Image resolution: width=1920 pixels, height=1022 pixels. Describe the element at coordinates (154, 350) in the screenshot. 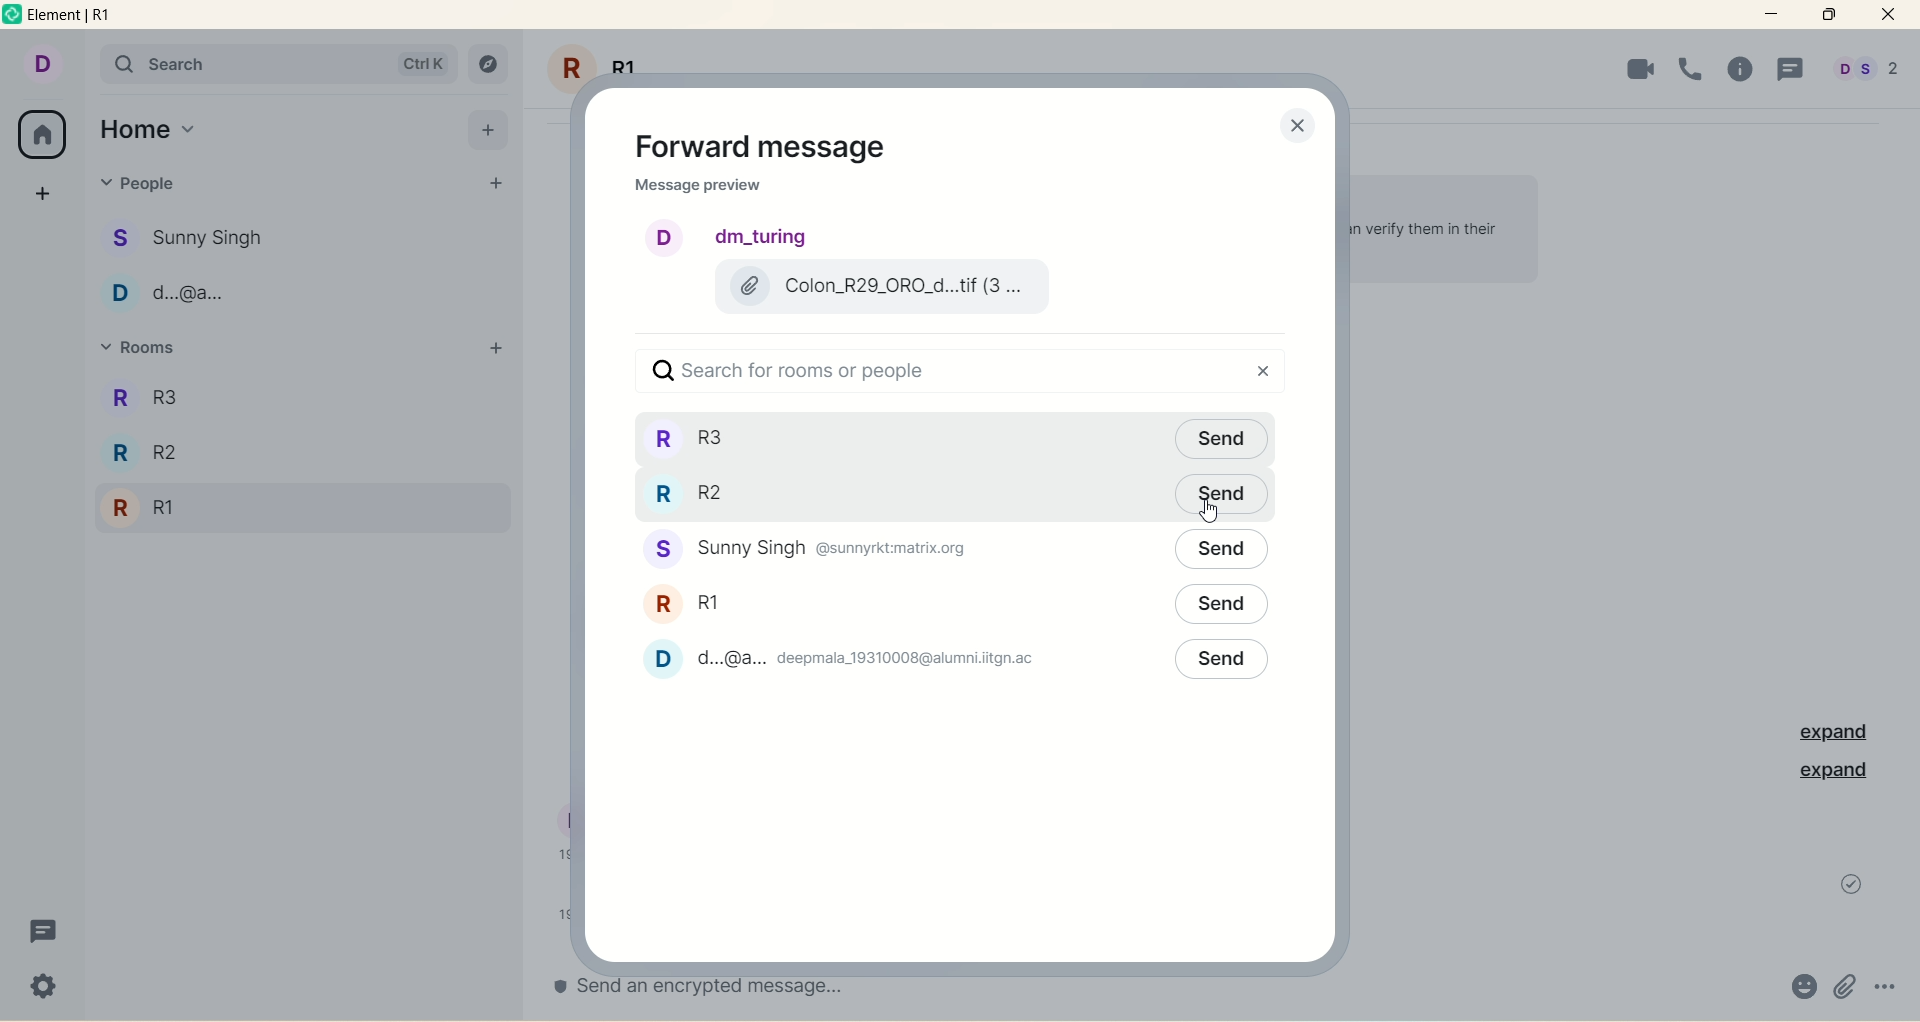

I see `rooms` at that location.